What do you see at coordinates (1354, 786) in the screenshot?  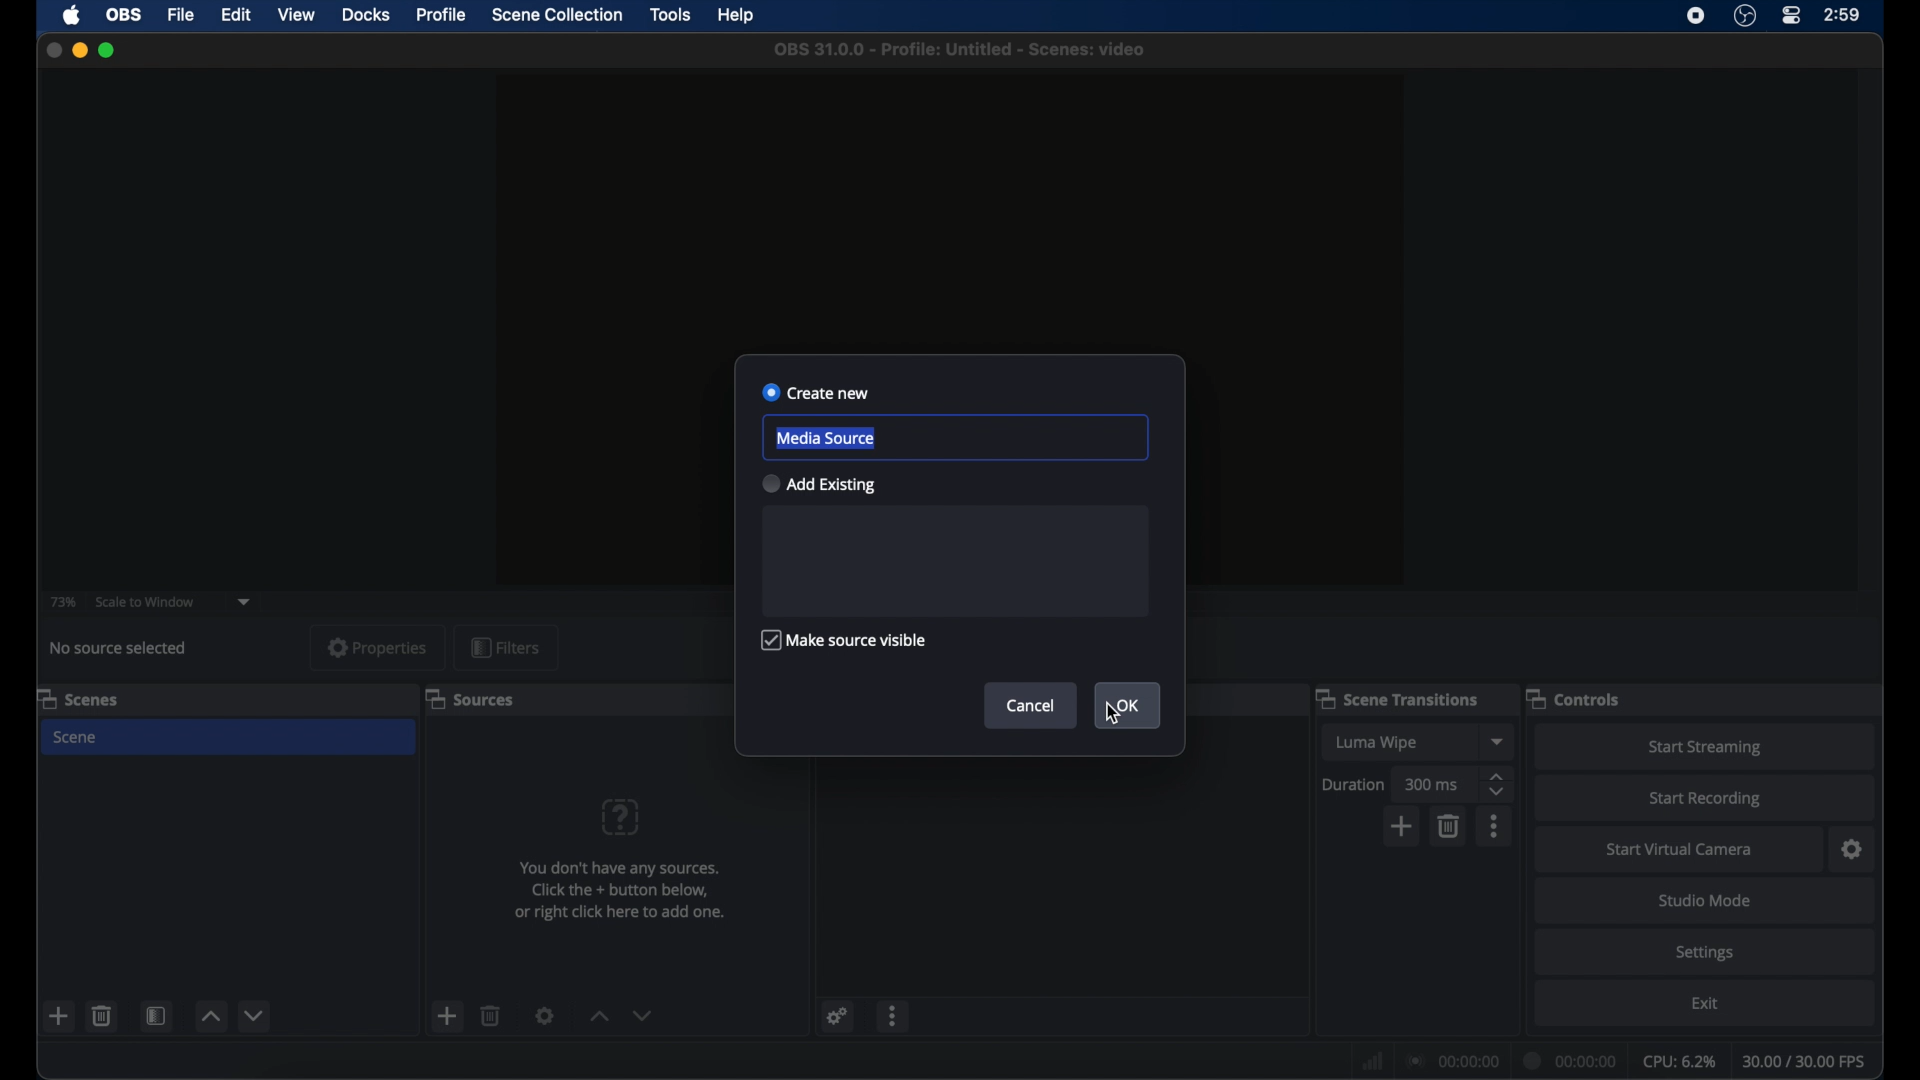 I see `duration` at bounding box center [1354, 786].